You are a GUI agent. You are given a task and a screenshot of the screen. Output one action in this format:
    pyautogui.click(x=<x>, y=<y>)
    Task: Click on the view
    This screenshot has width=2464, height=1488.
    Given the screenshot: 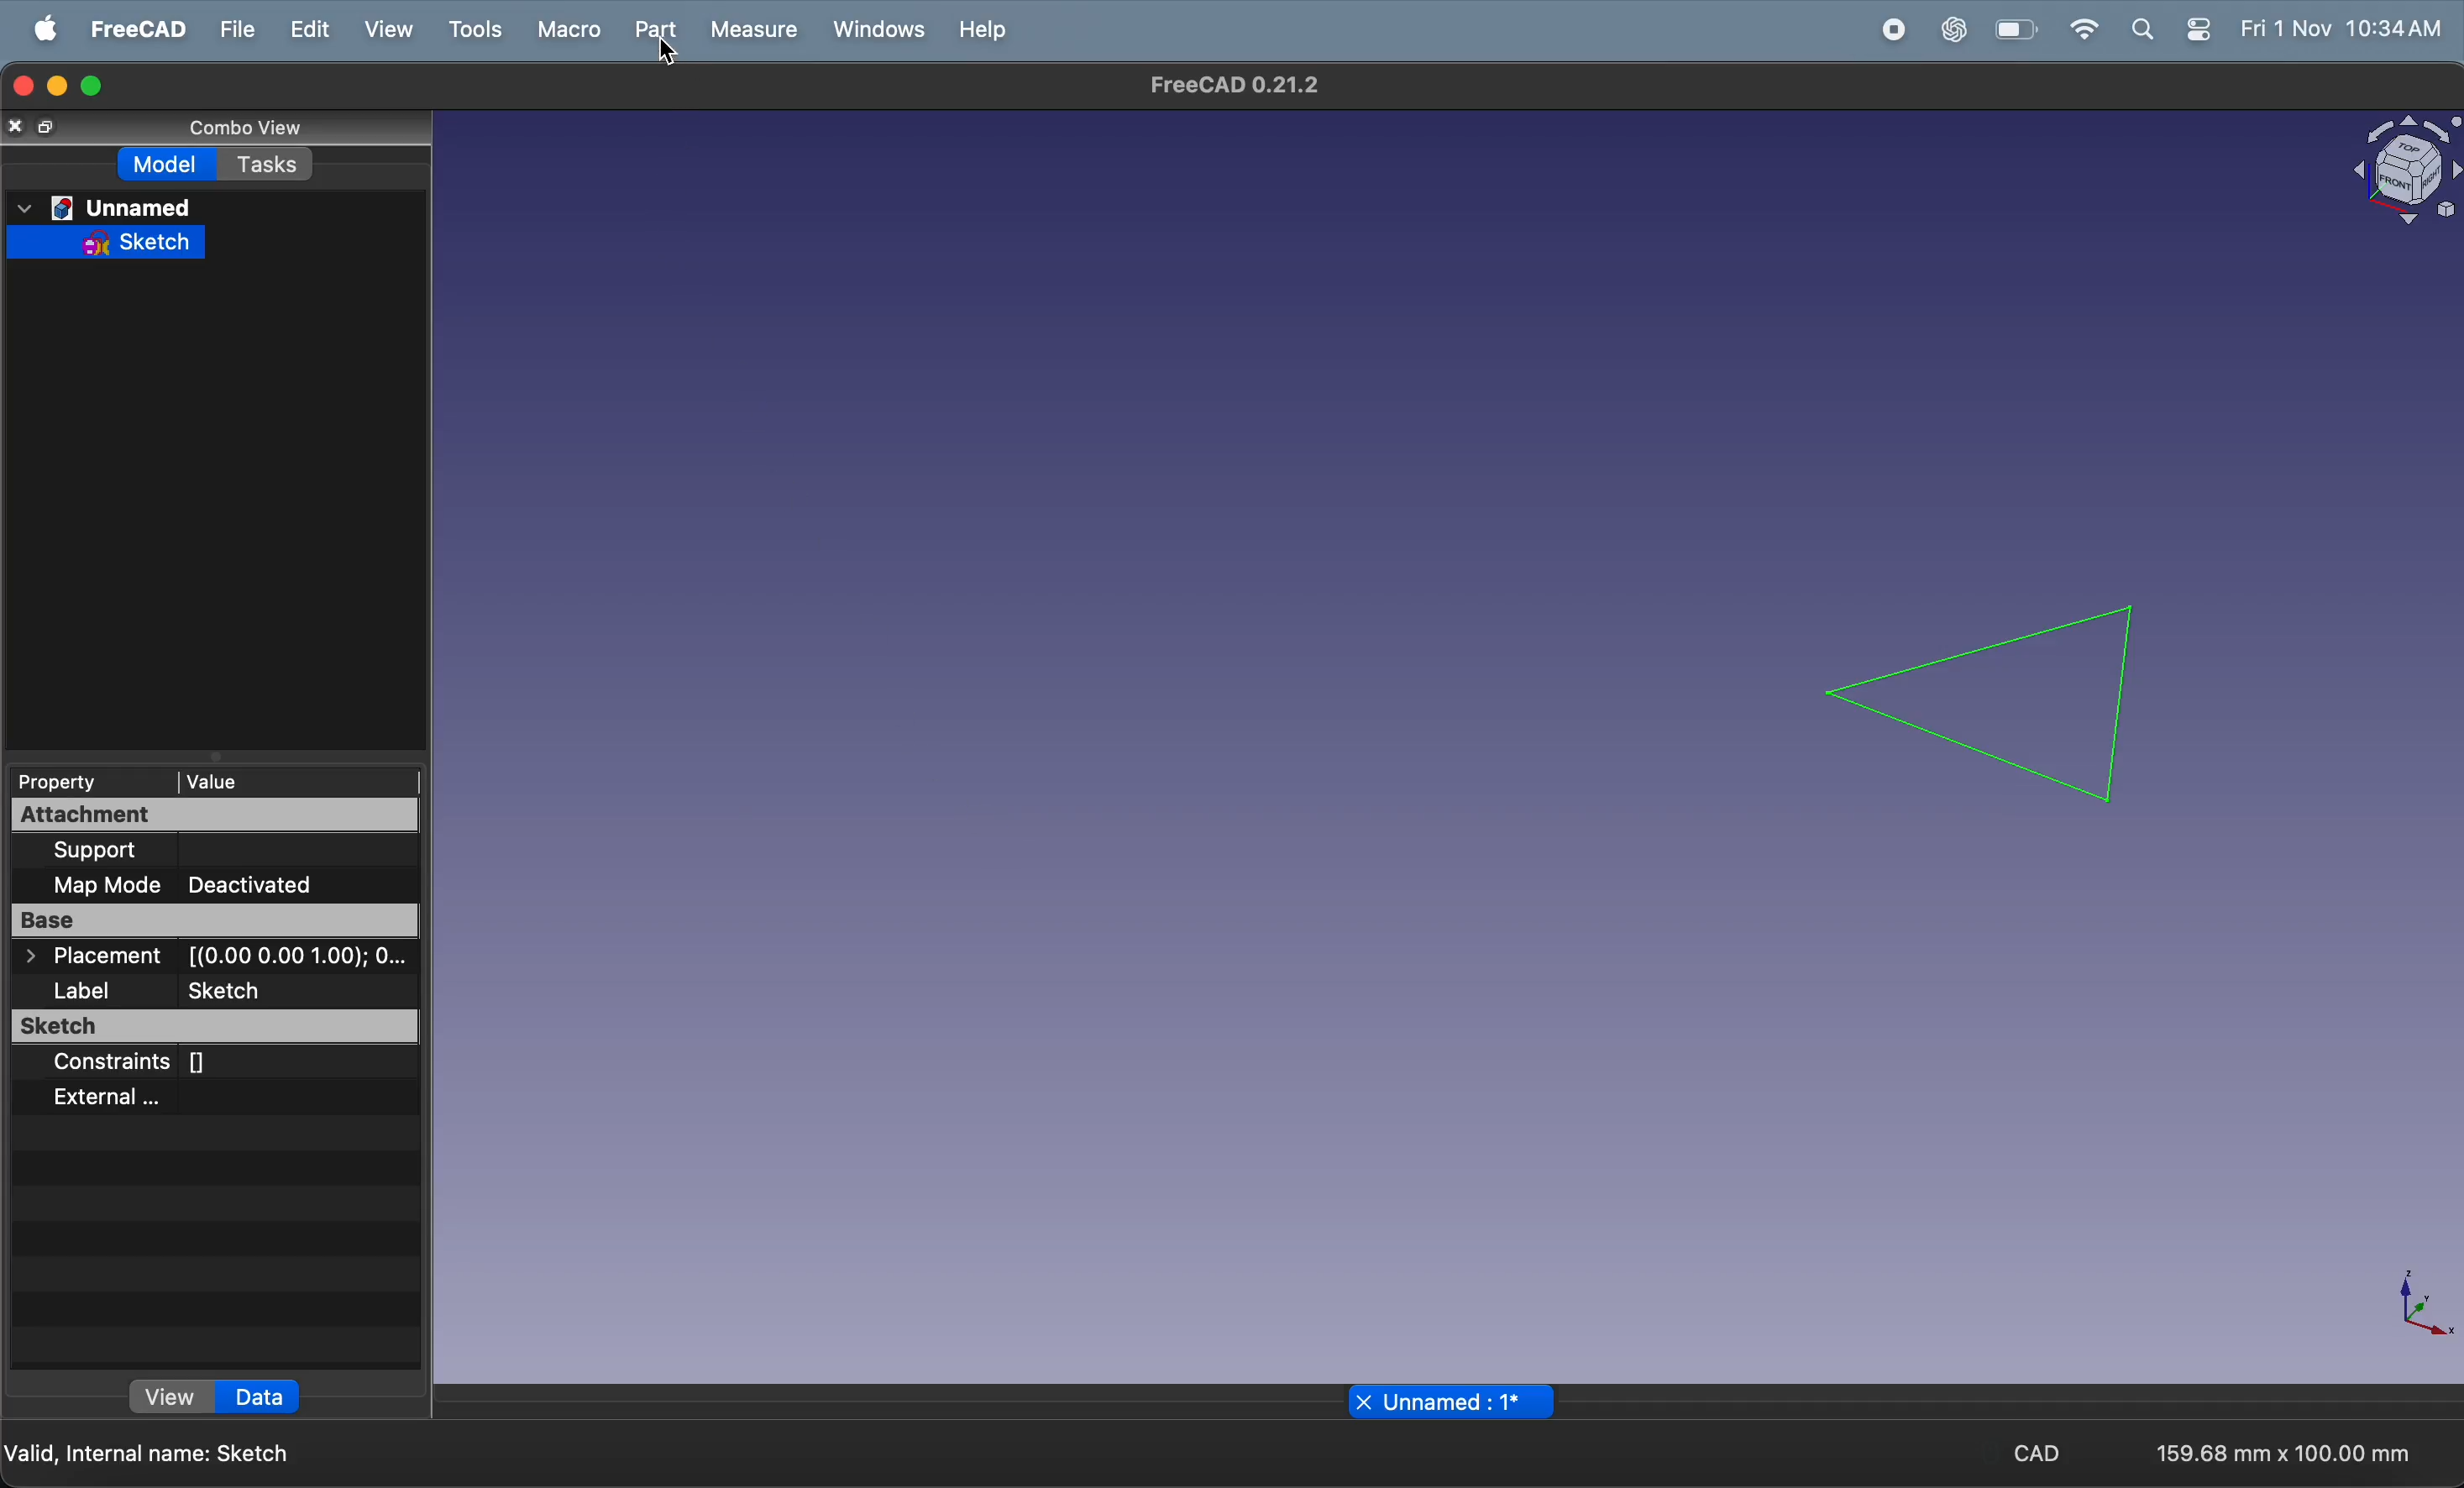 What is the action you would take?
    pyautogui.click(x=392, y=28)
    